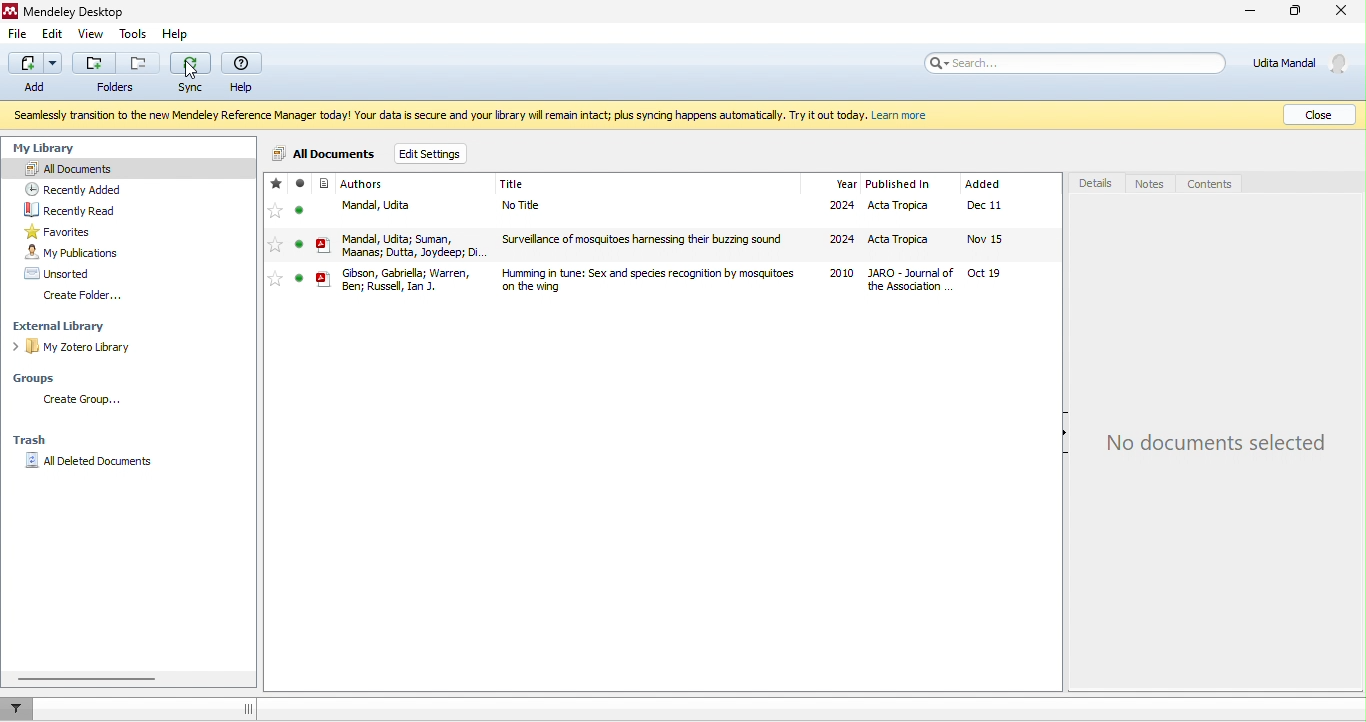 This screenshot has width=1366, height=722. What do you see at coordinates (1301, 12) in the screenshot?
I see `maximize` at bounding box center [1301, 12].